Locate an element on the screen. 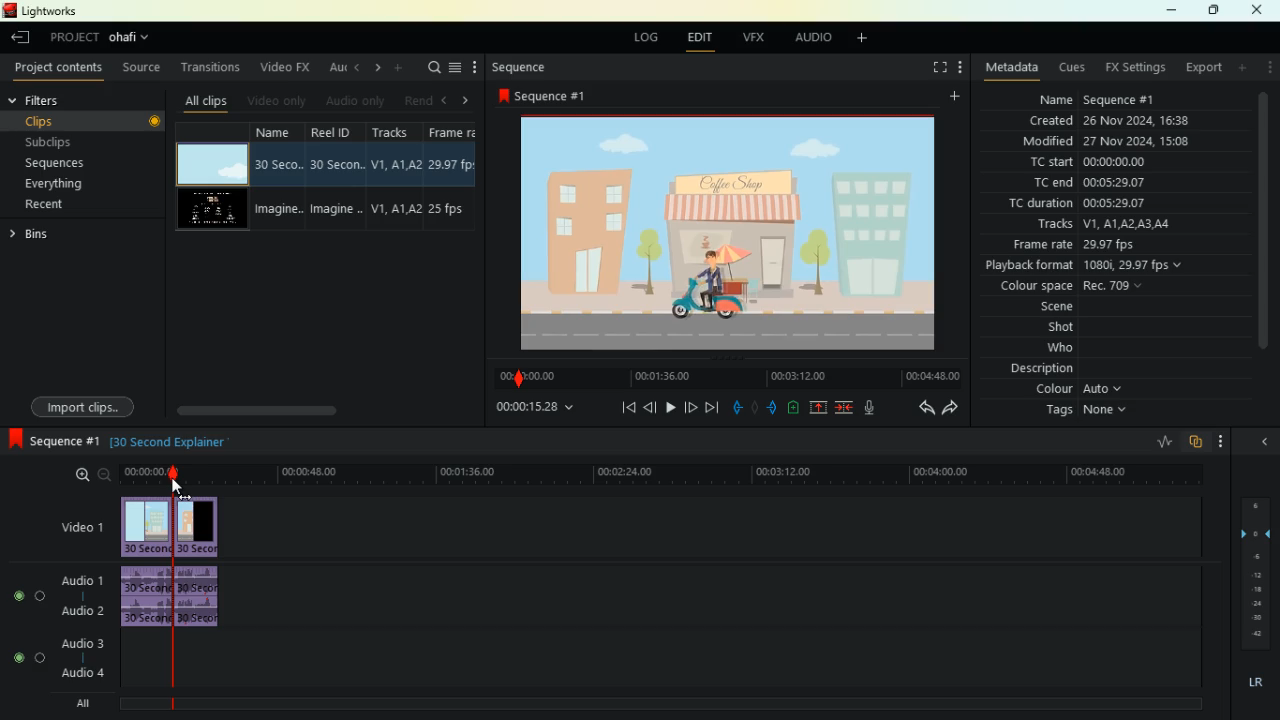  edit is located at coordinates (694, 37).